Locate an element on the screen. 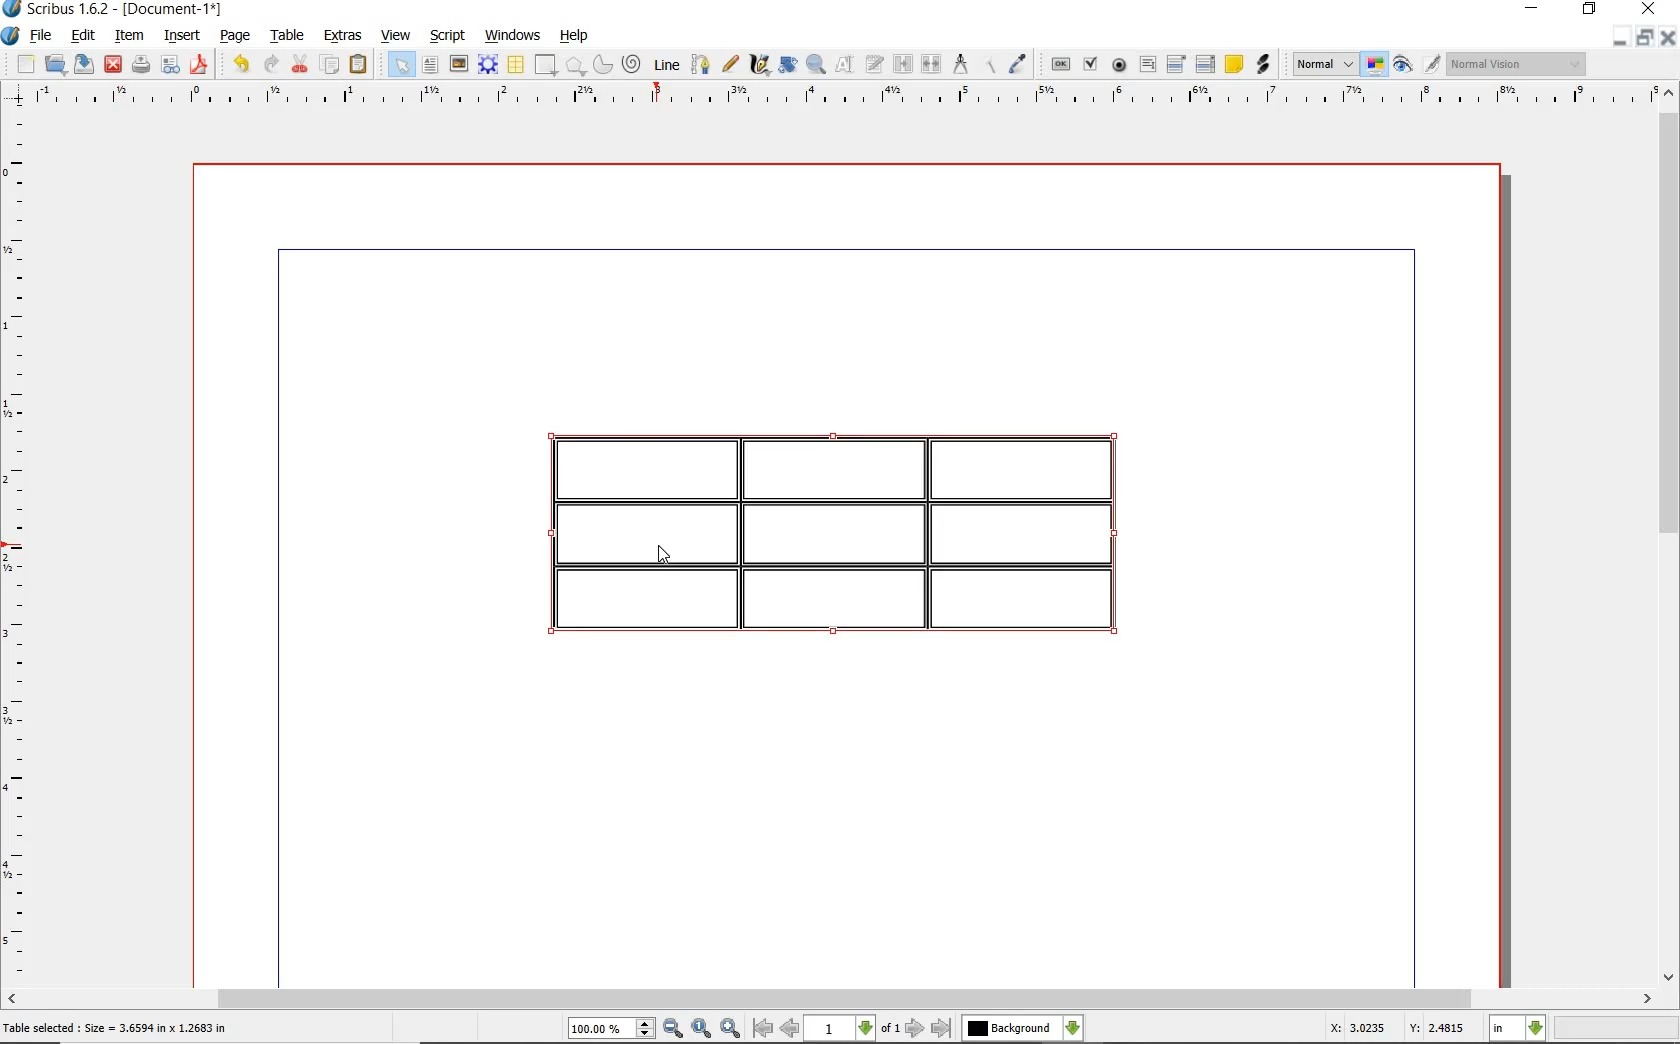 The image size is (1680, 1044). insert is located at coordinates (186, 34).